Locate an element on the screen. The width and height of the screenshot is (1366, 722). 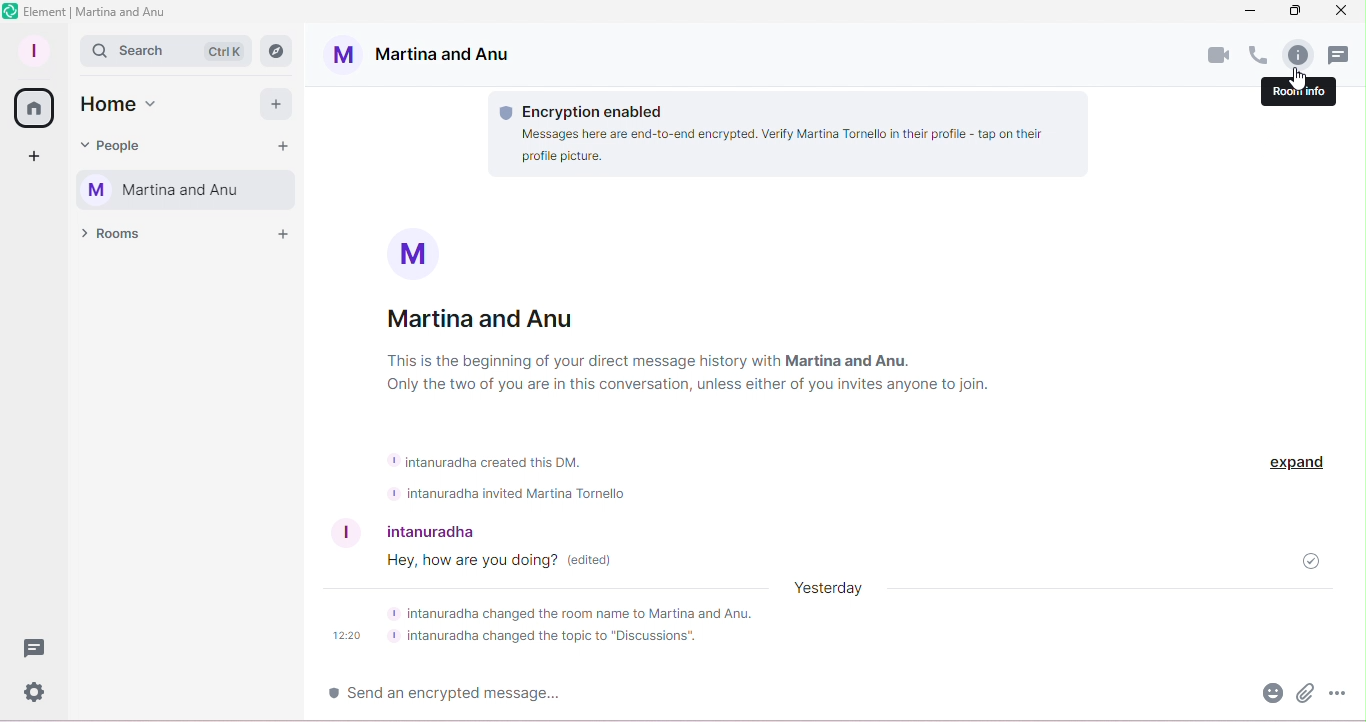
intanuradha changed the room name to Martina and Anu is located at coordinates (576, 612).